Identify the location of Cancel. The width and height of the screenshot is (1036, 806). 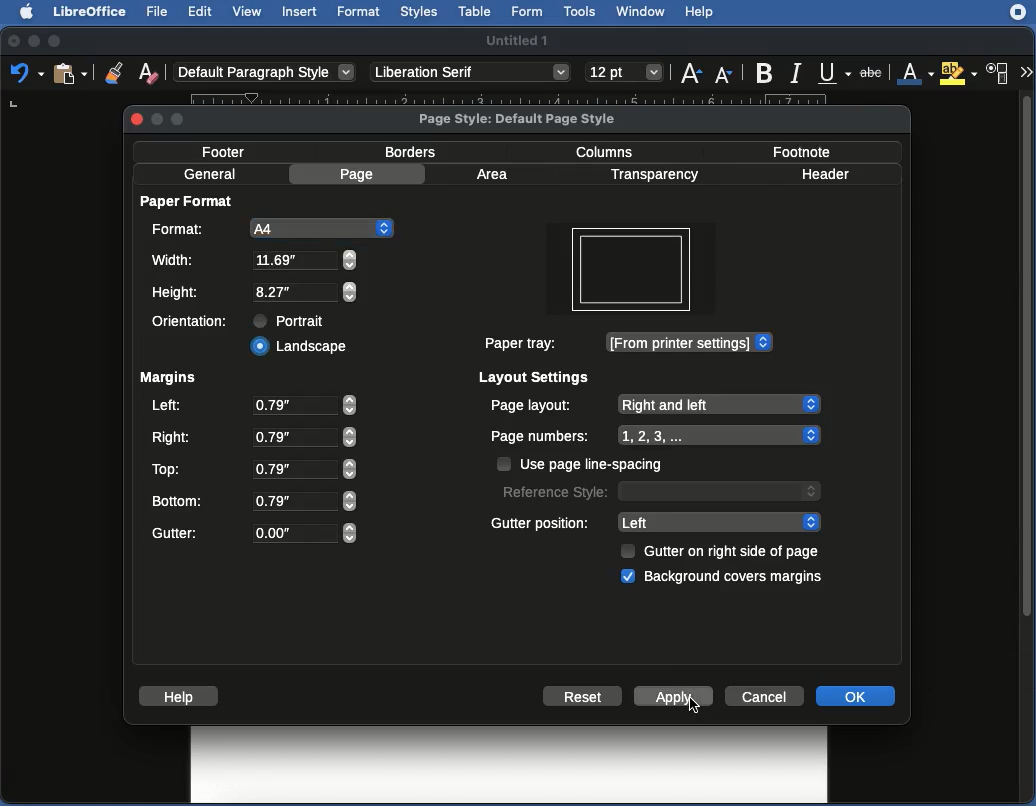
(765, 696).